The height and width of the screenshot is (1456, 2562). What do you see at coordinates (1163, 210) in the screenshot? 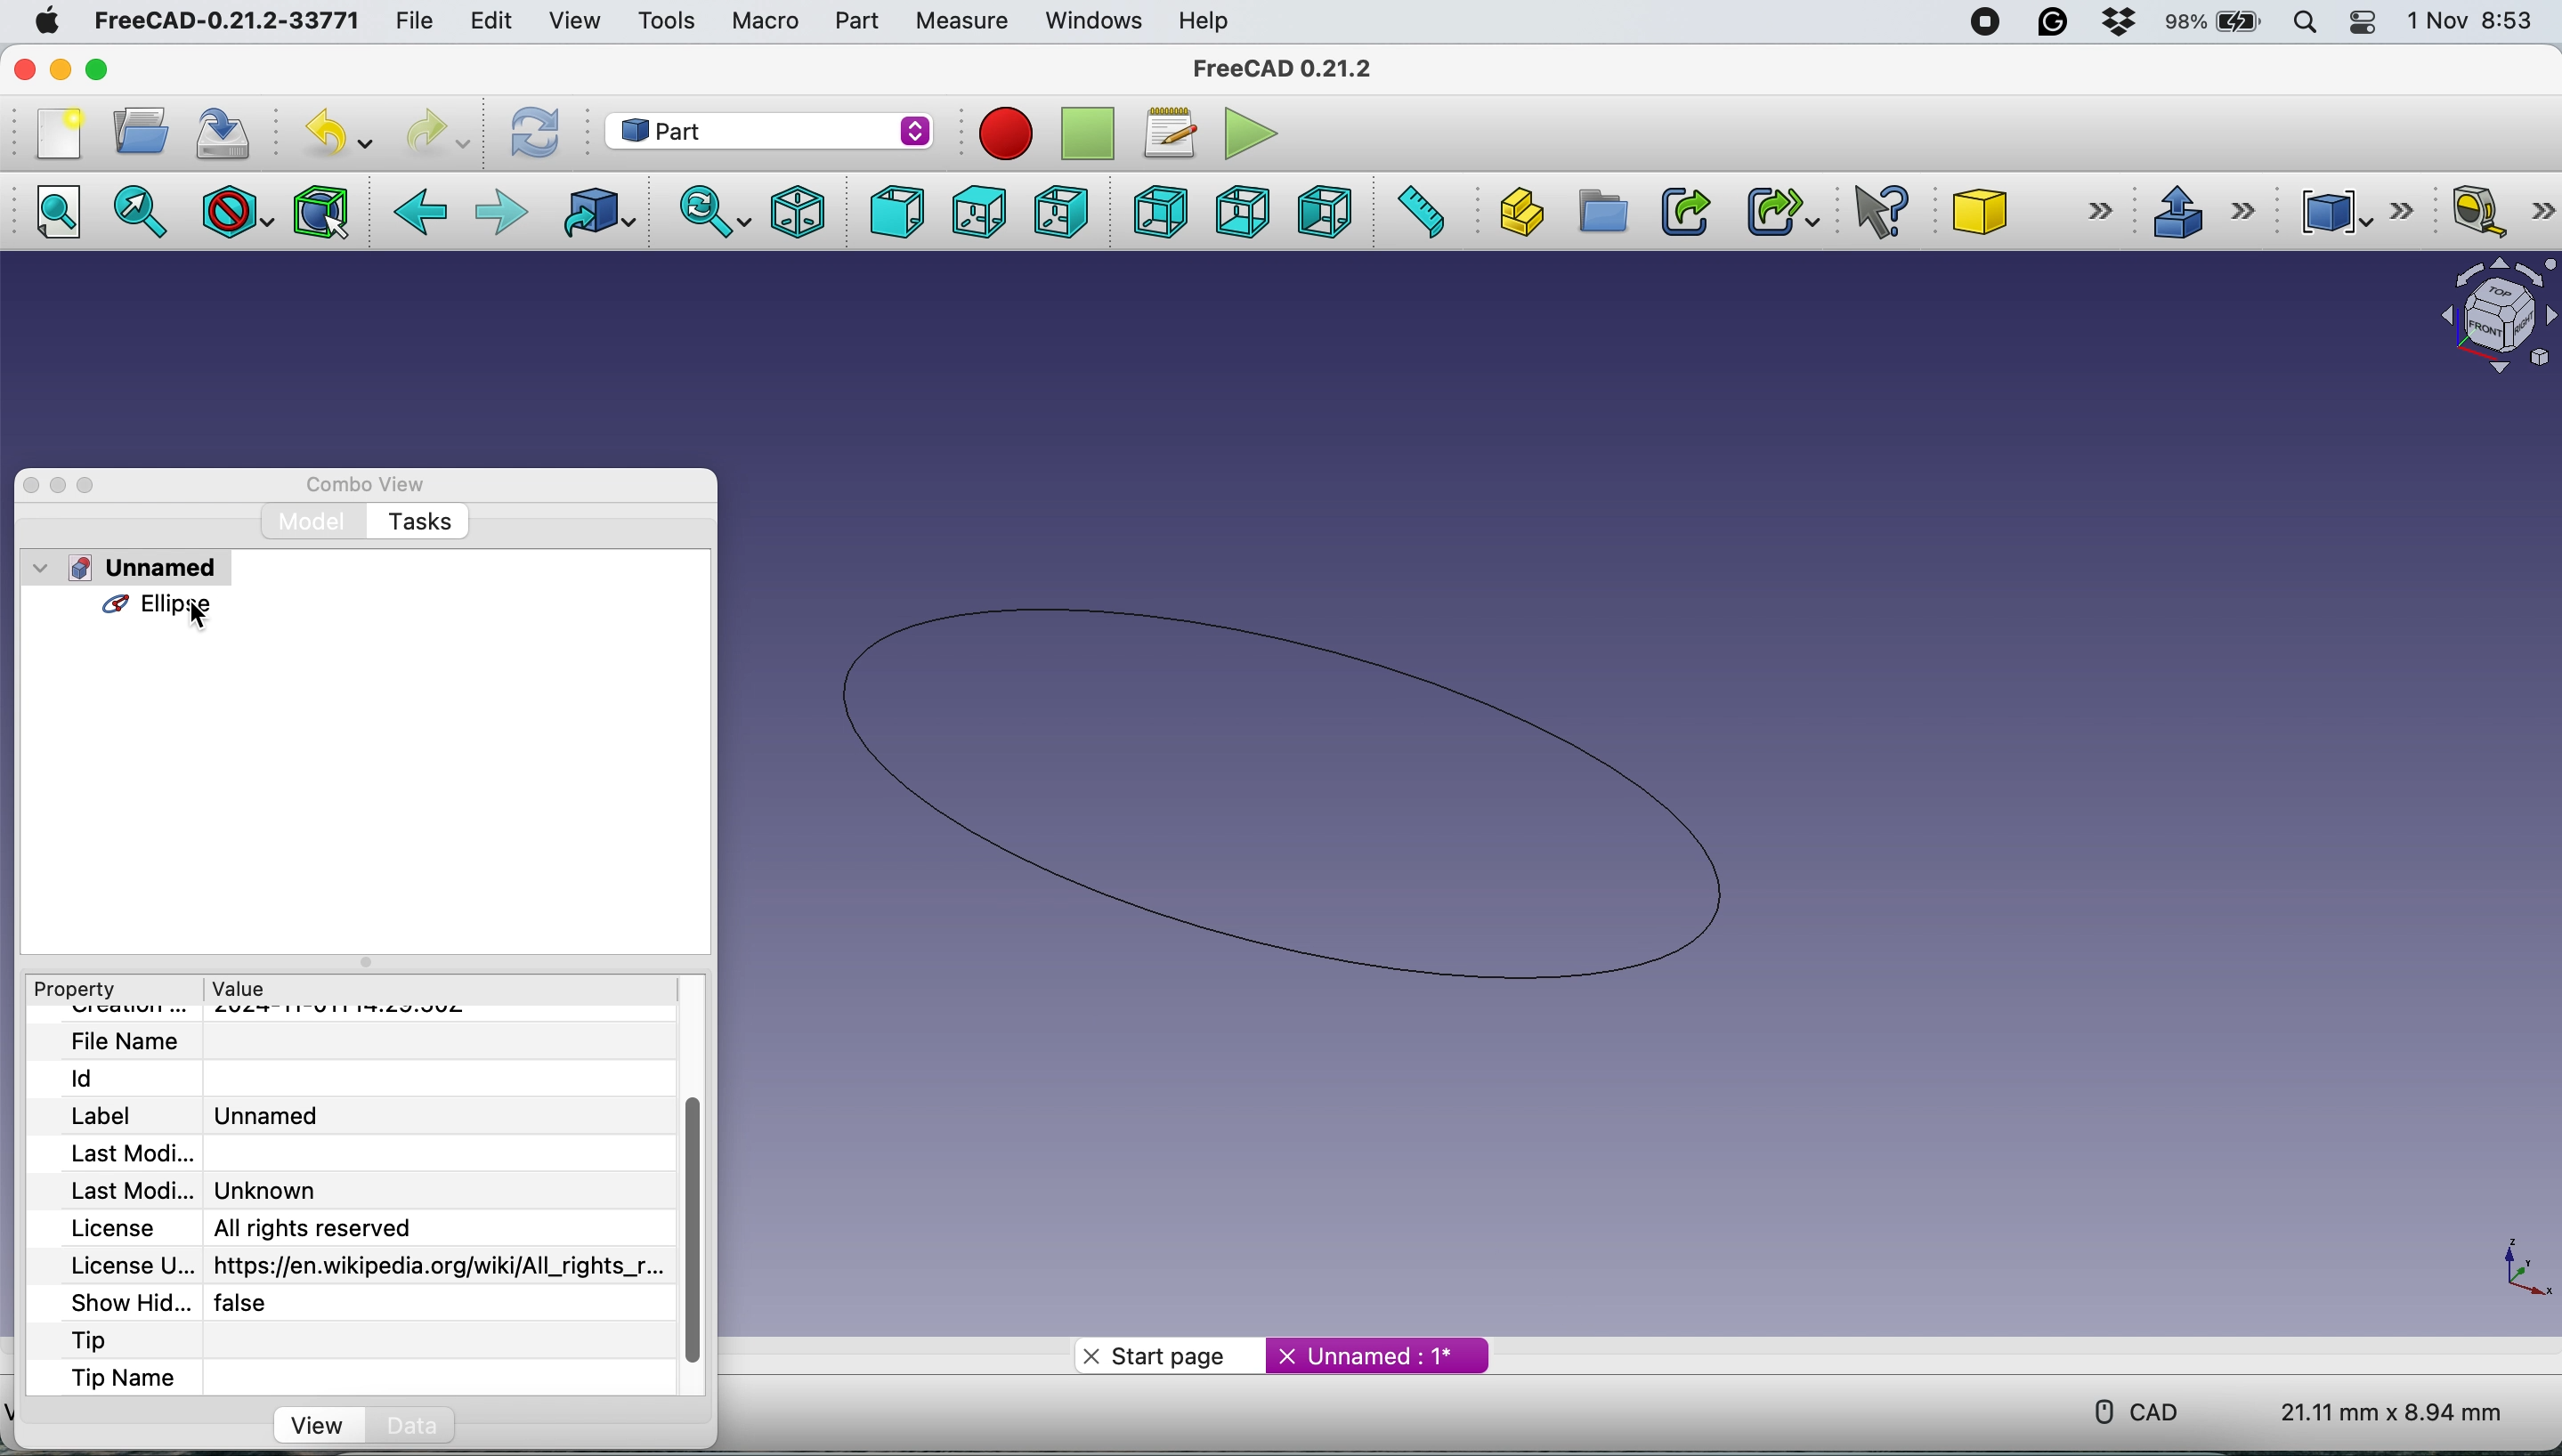
I see `rear` at bounding box center [1163, 210].